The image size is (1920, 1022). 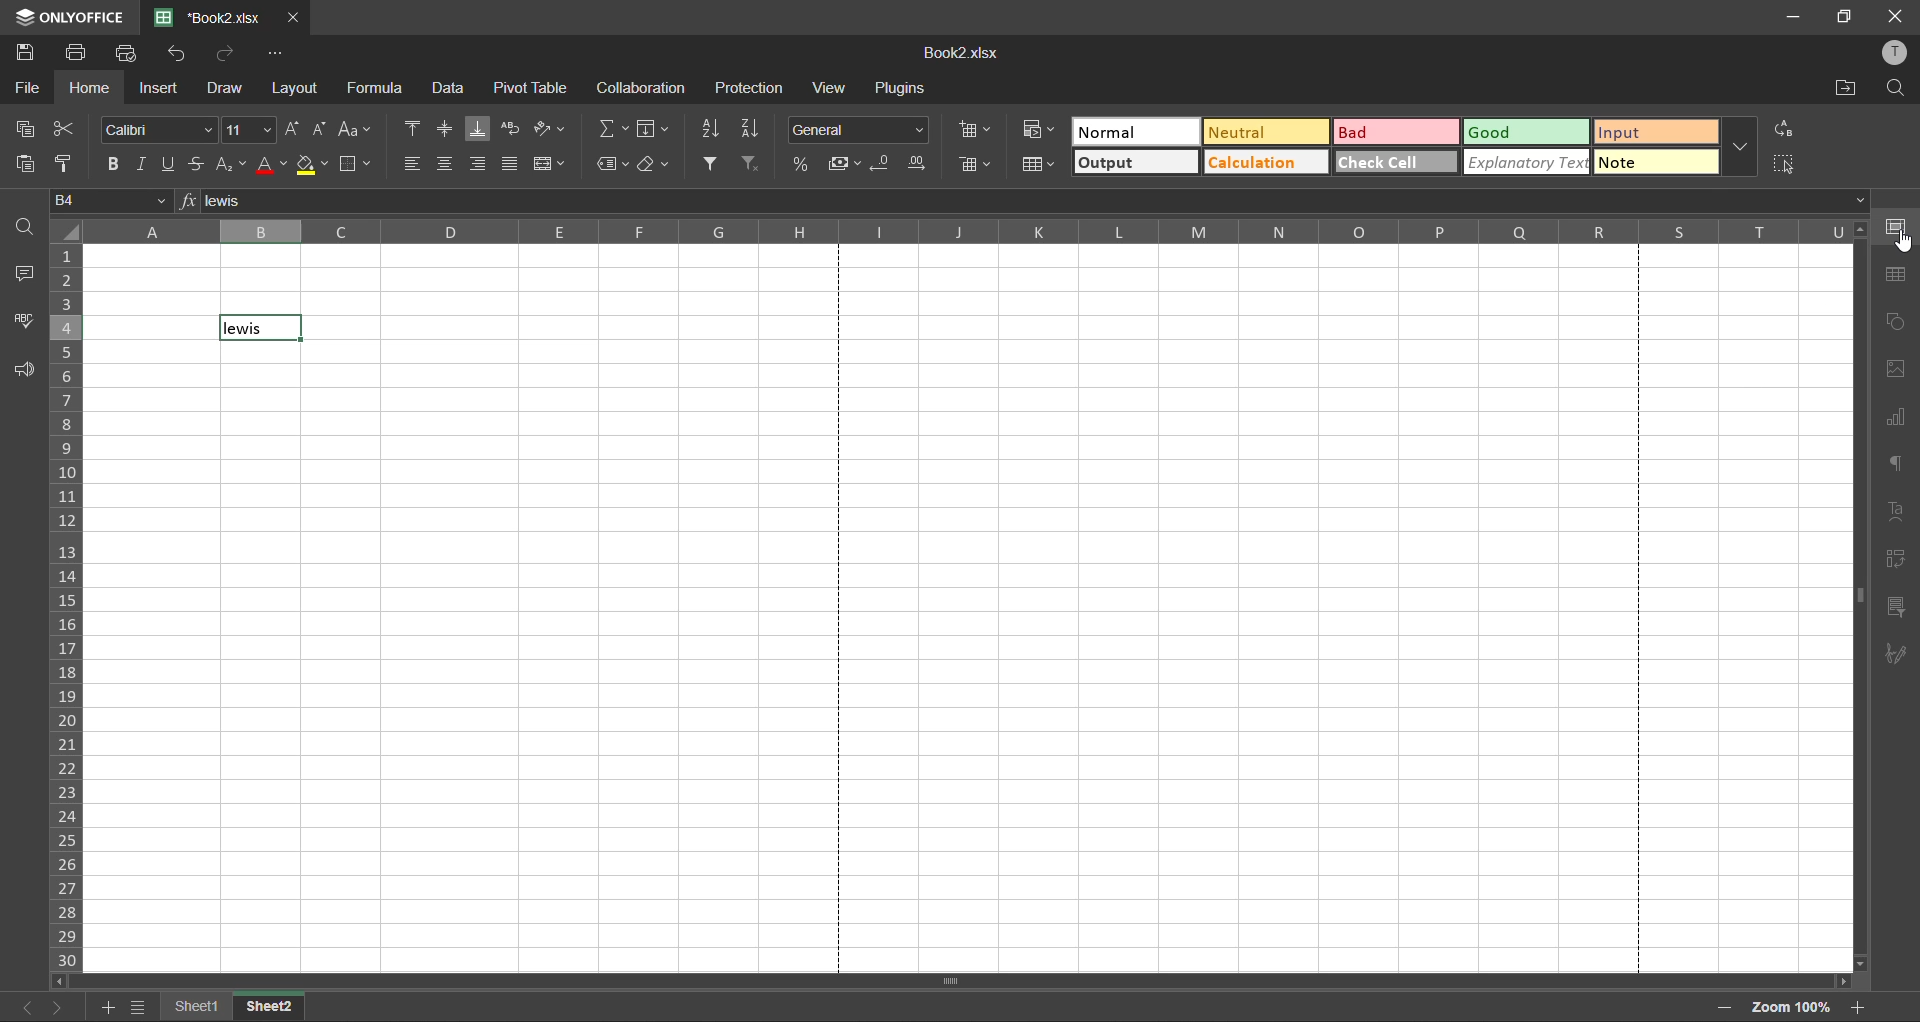 I want to click on horizontal scrollbar, so click(x=952, y=981).